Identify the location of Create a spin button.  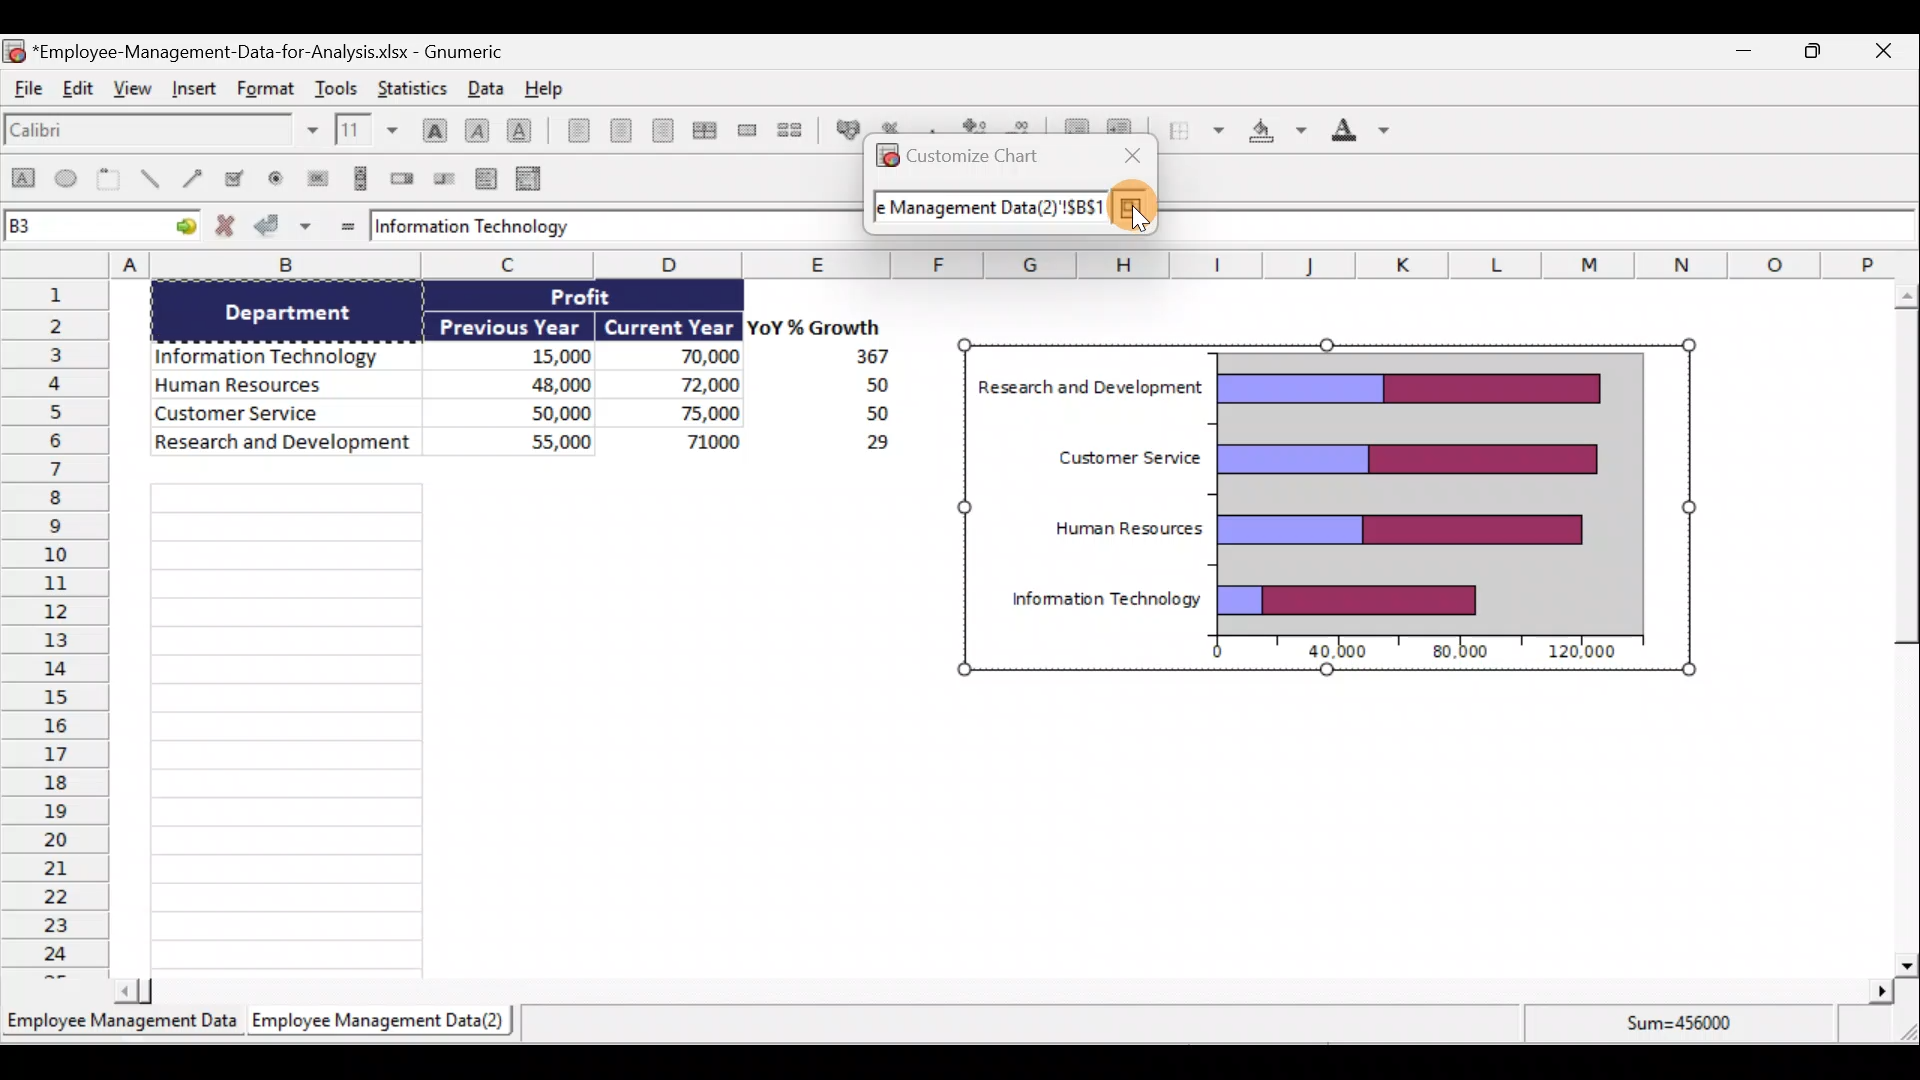
(404, 177).